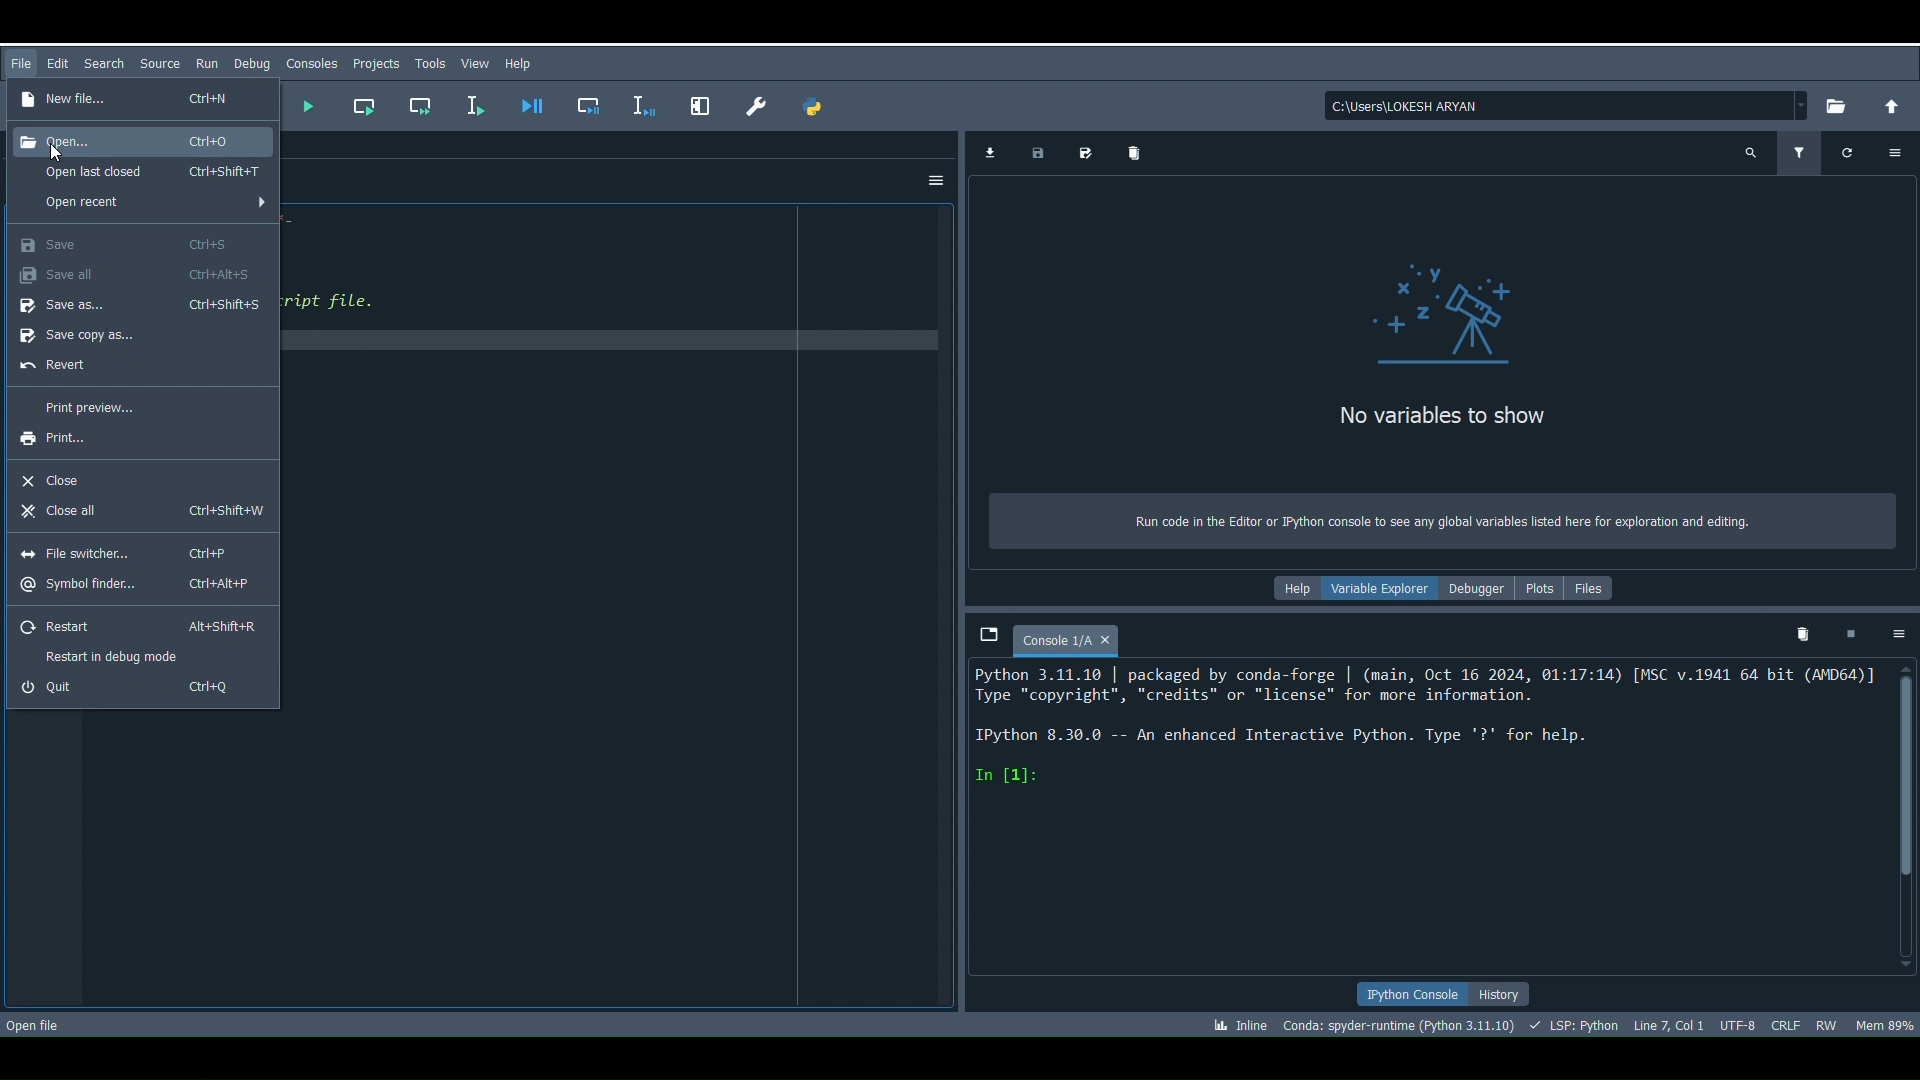 Image resolution: width=1920 pixels, height=1080 pixels. Describe the element at coordinates (984, 629) in the screenshot. I see `Browse tabs` at that location.